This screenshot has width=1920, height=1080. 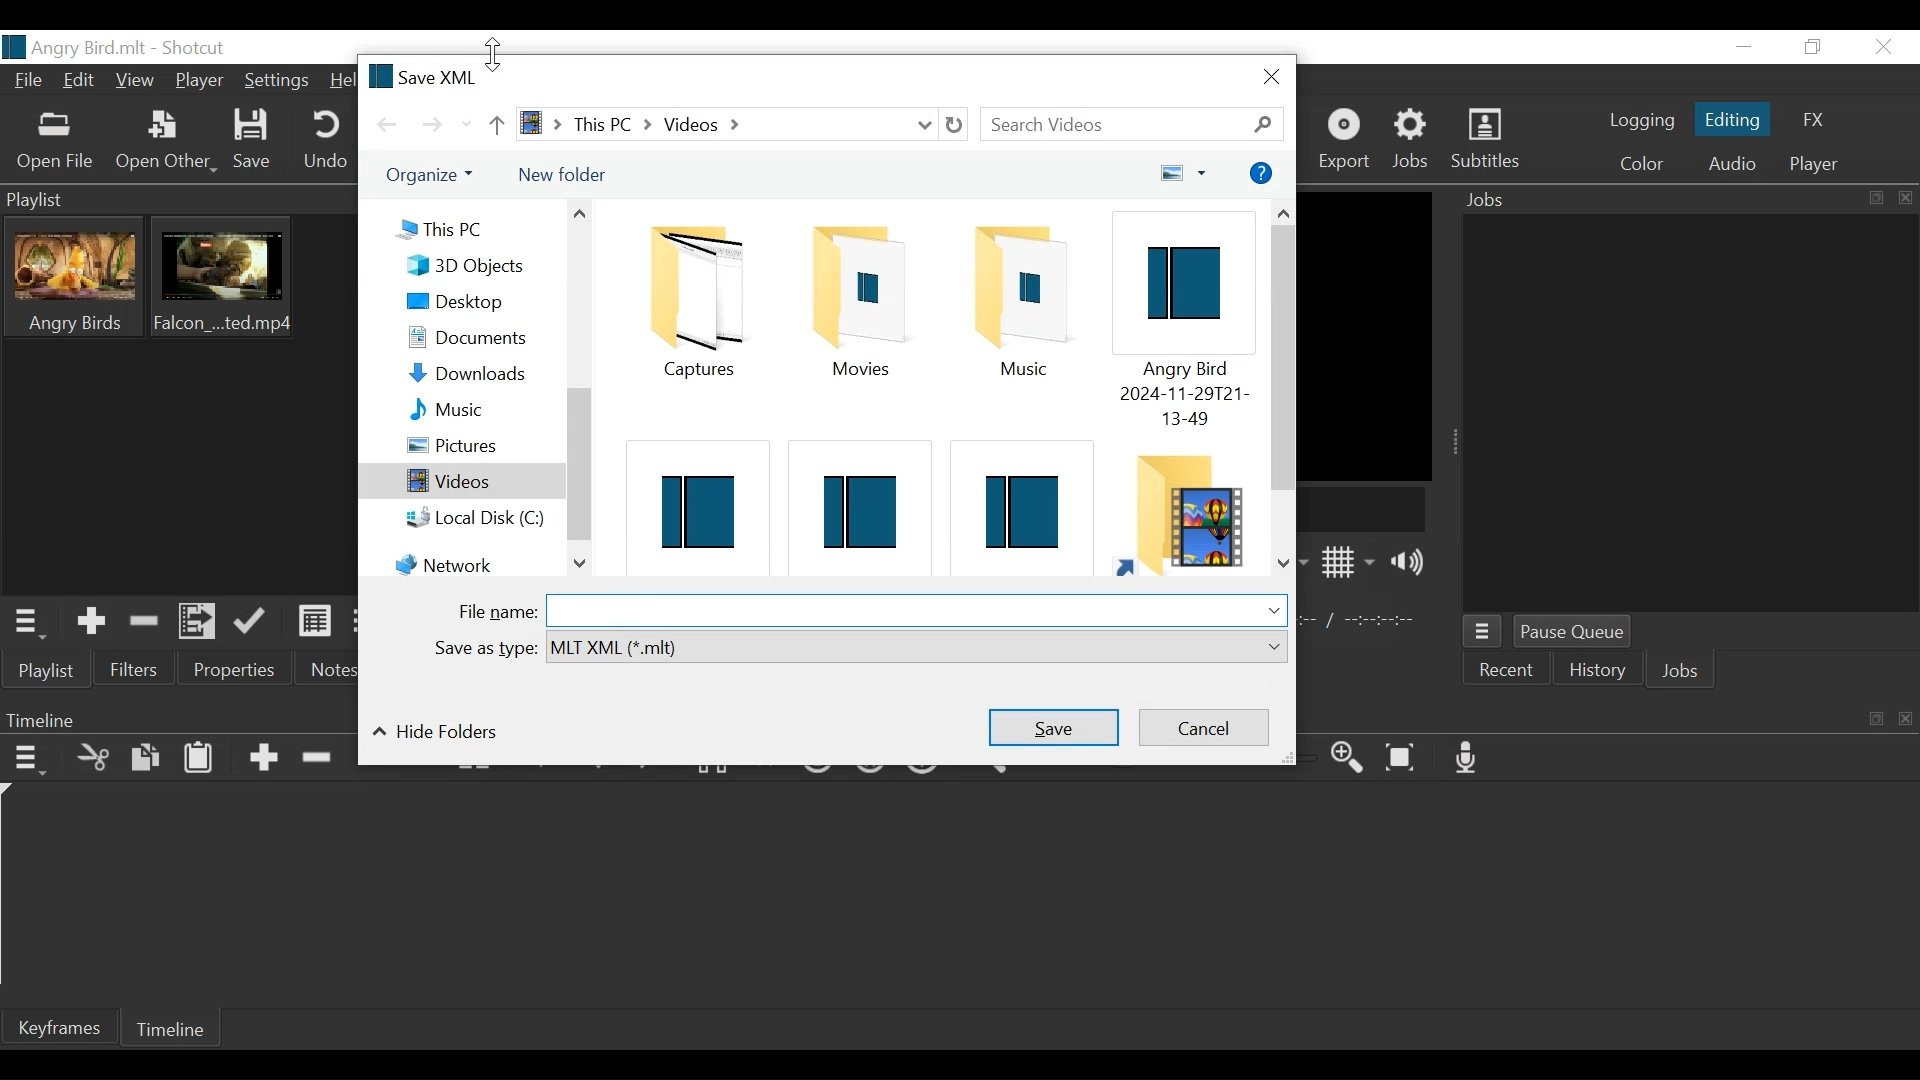 What do you see at coordinates (316, 758) in the screenshot?
I see `Ripple Delete` at bounding box center [316, 758].